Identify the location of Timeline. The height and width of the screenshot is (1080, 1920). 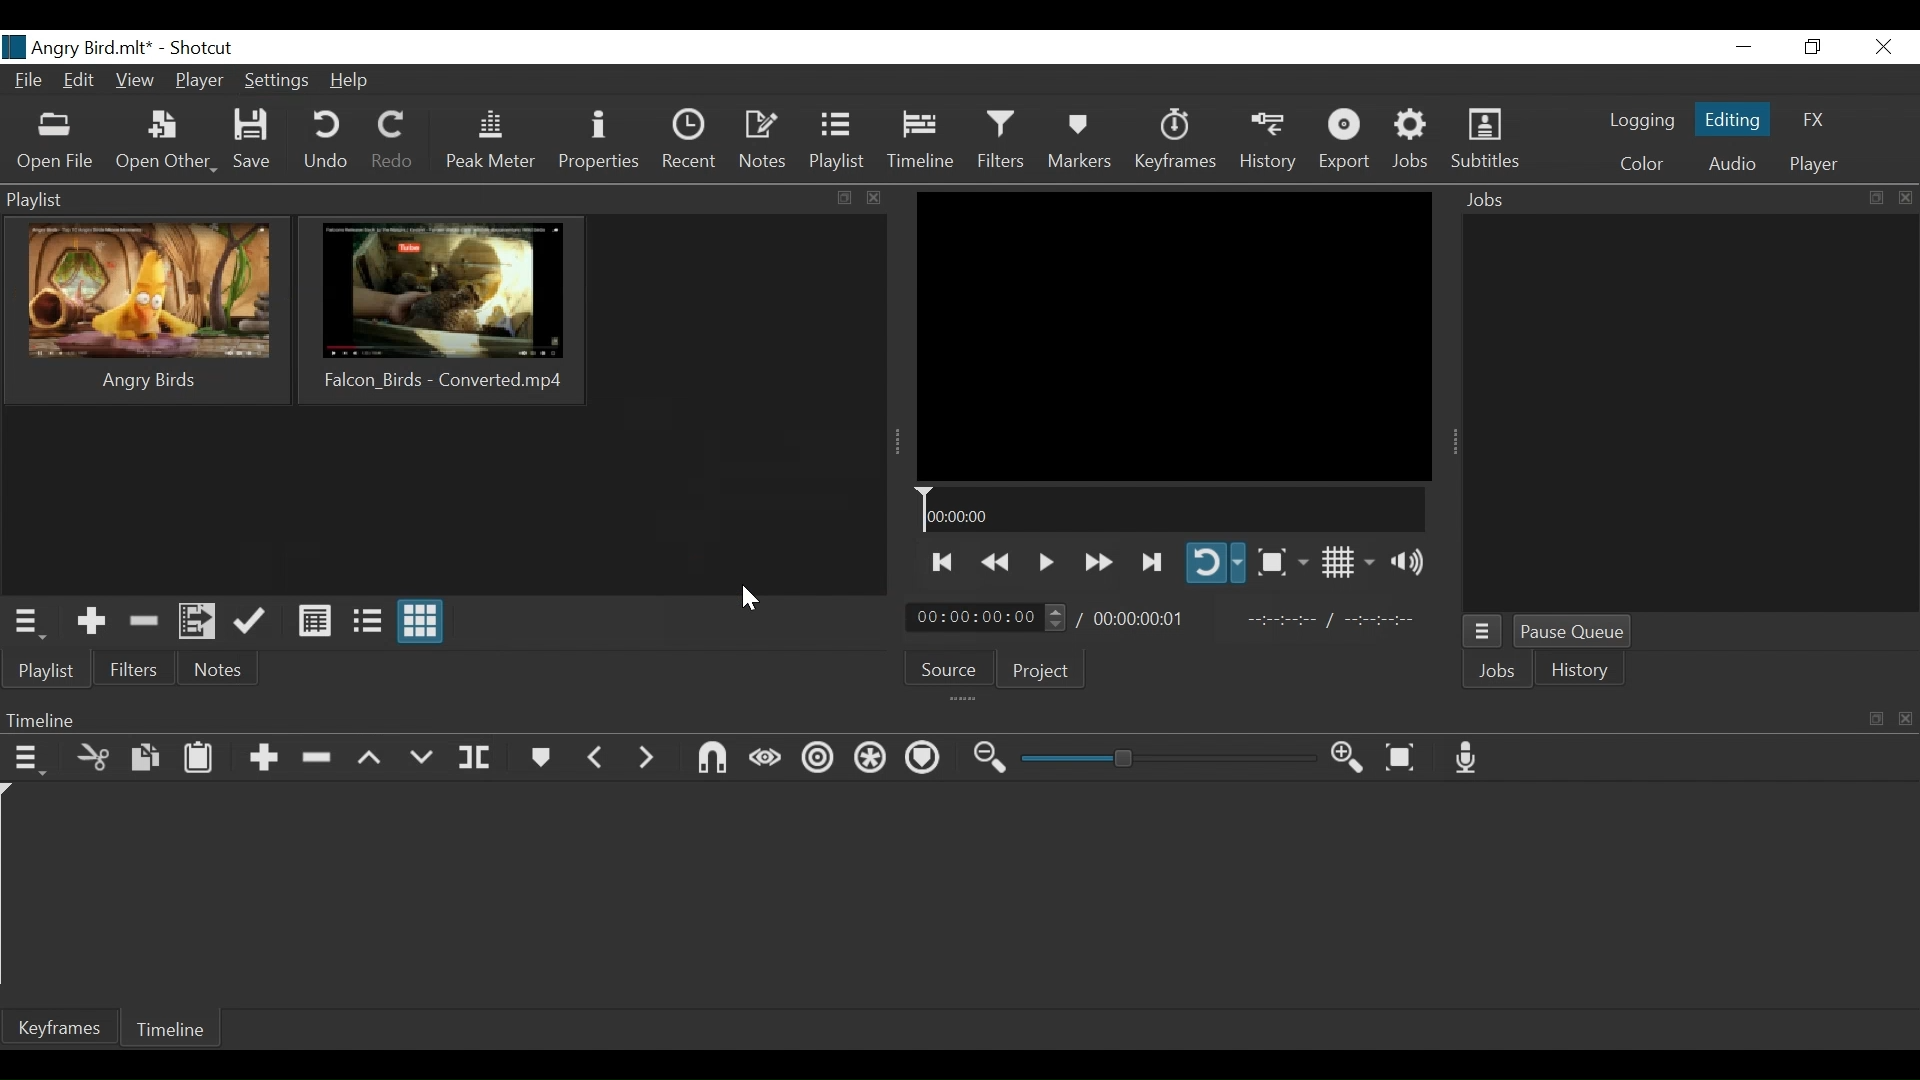
(170, 1026).